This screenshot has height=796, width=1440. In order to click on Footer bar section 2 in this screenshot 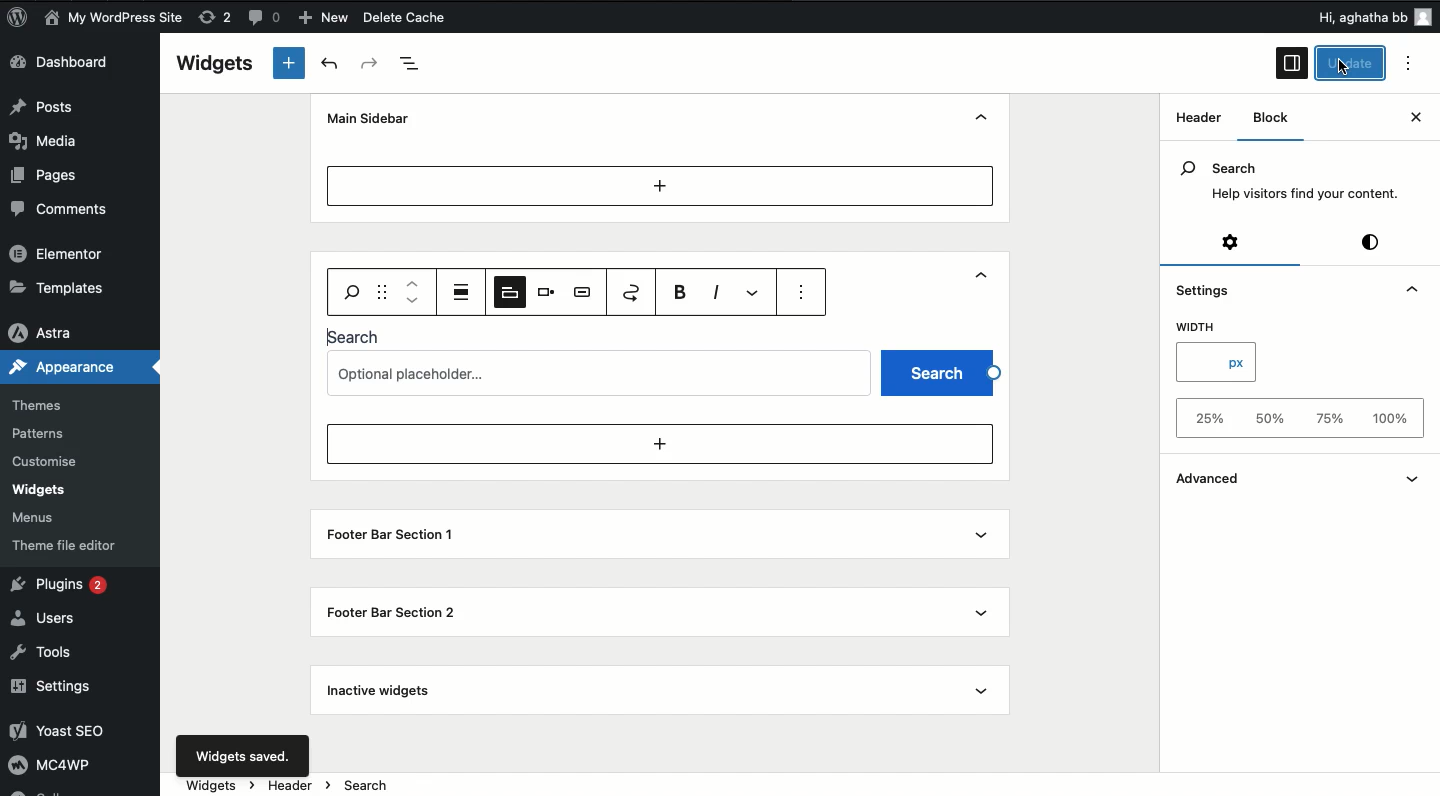, I will do `click(392, 611)`.